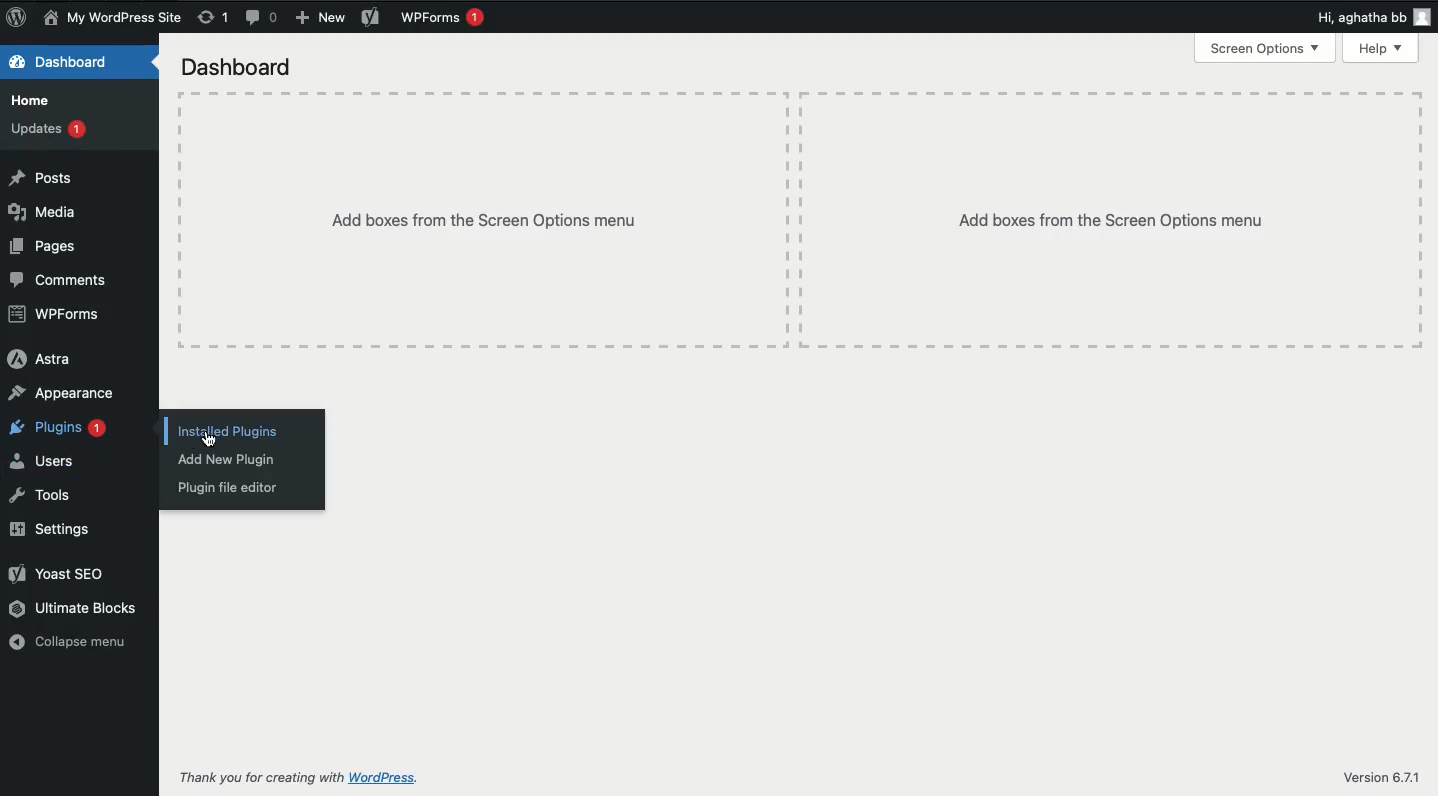 Image resolution: width=1438 pixels, height=796 pixels. What do you see at coordinates (230, 489) in the screenshot?
I see `Plugin file editor` at bounding box center [230, 489].